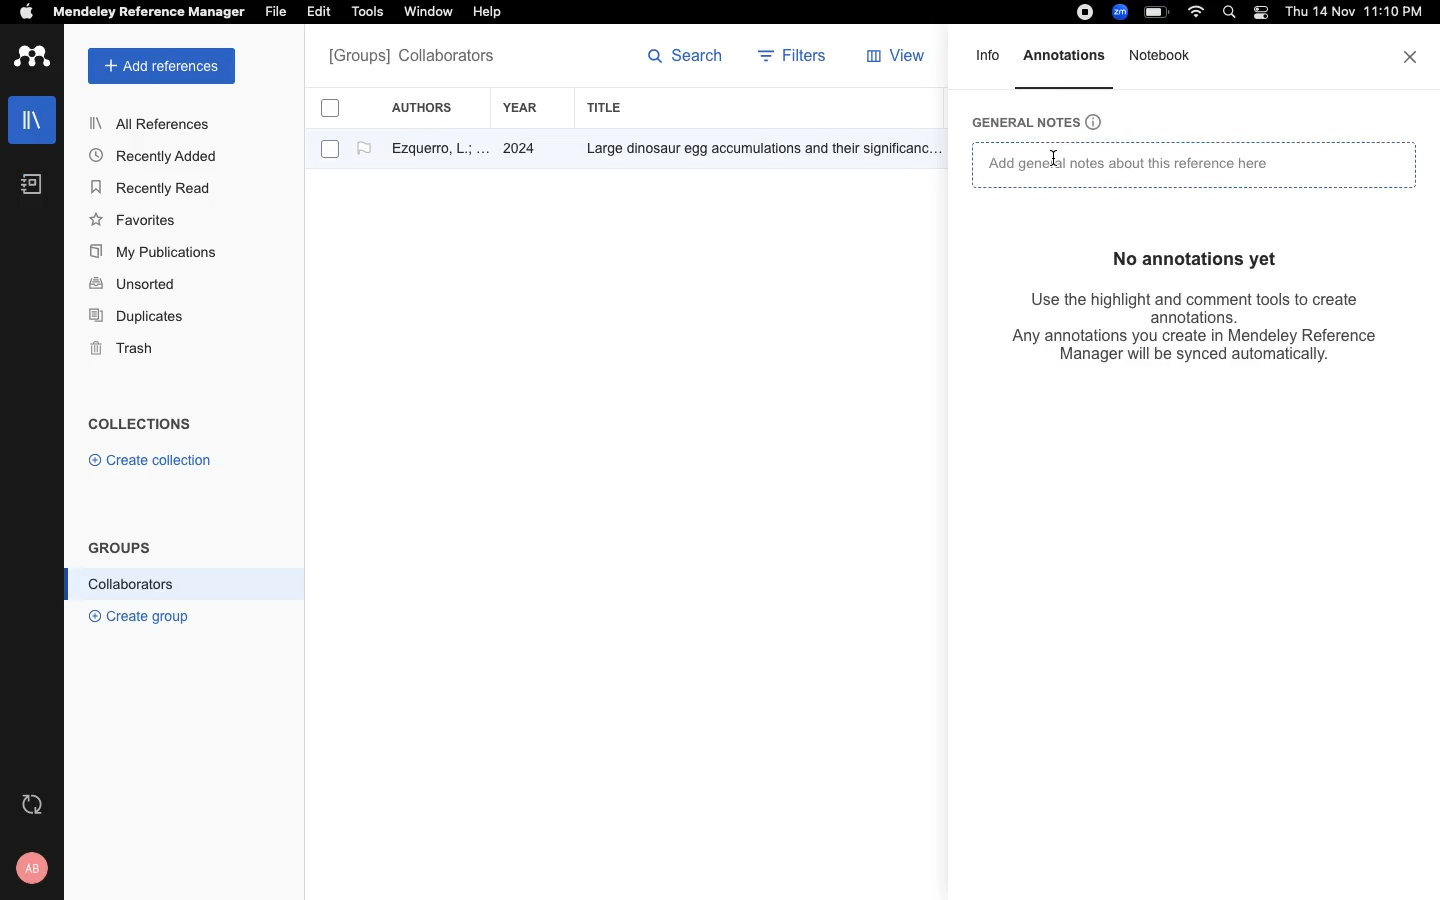 Image resolution: width=1440 pixels, height=900 pixels. Describe the element at coordinates (531, 108) in the screenshot. I see `year` at that location.